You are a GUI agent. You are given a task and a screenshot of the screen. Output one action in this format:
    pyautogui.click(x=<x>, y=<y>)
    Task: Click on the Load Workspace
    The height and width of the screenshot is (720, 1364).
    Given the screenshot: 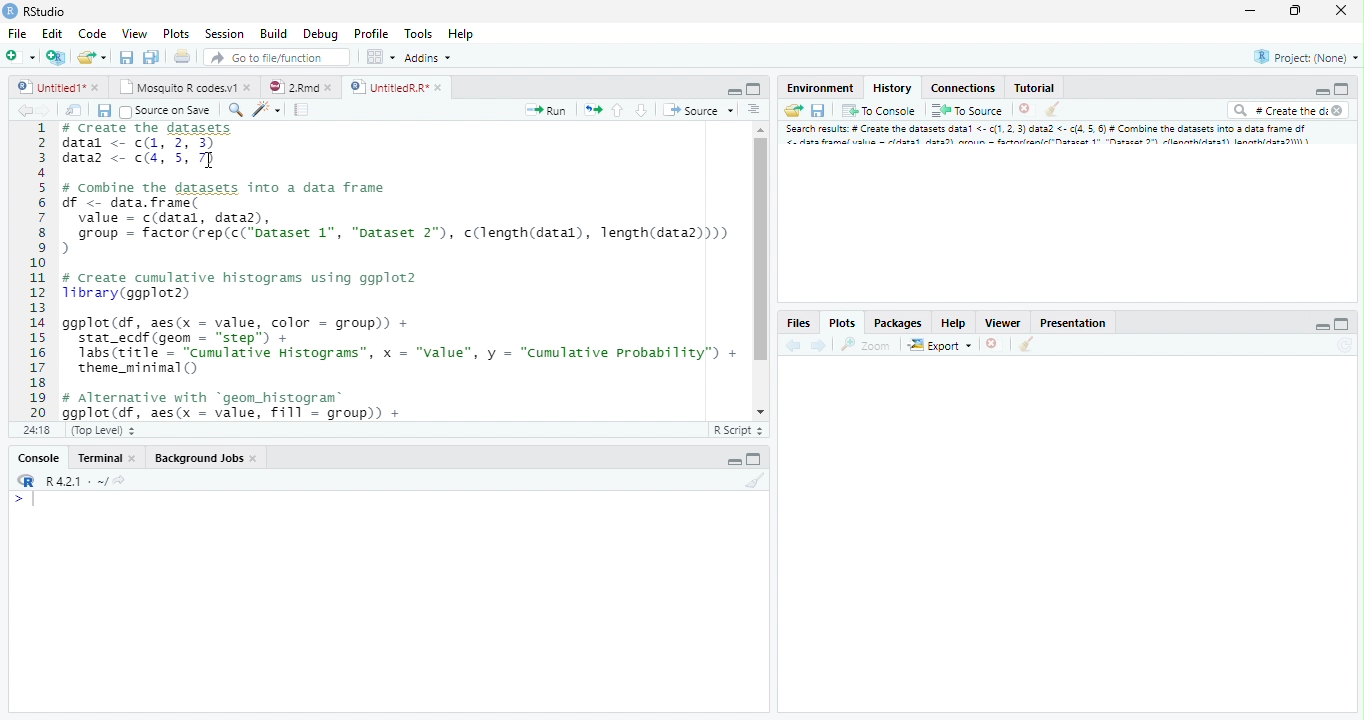 What is the action you would take?
    pyautogui.click(x=795, y=113)
    